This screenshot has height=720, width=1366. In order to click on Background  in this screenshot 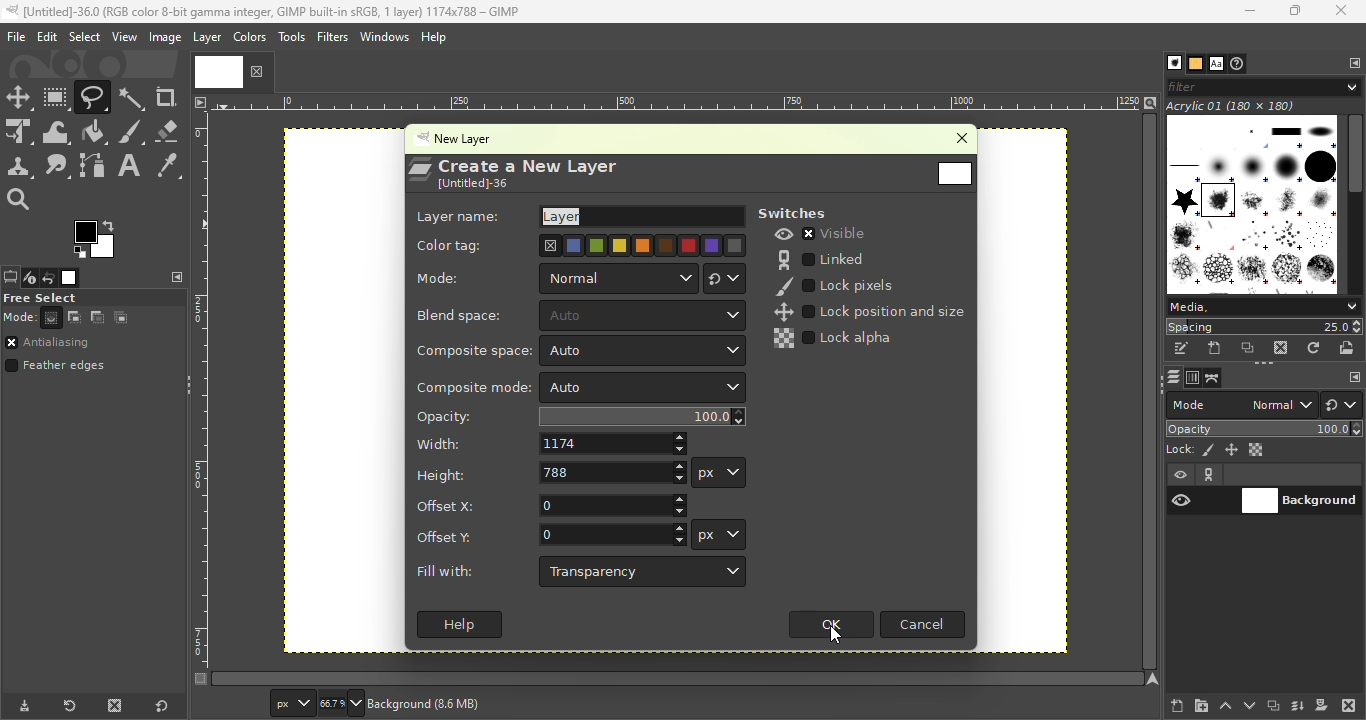, I will do `click(451, 706)`.